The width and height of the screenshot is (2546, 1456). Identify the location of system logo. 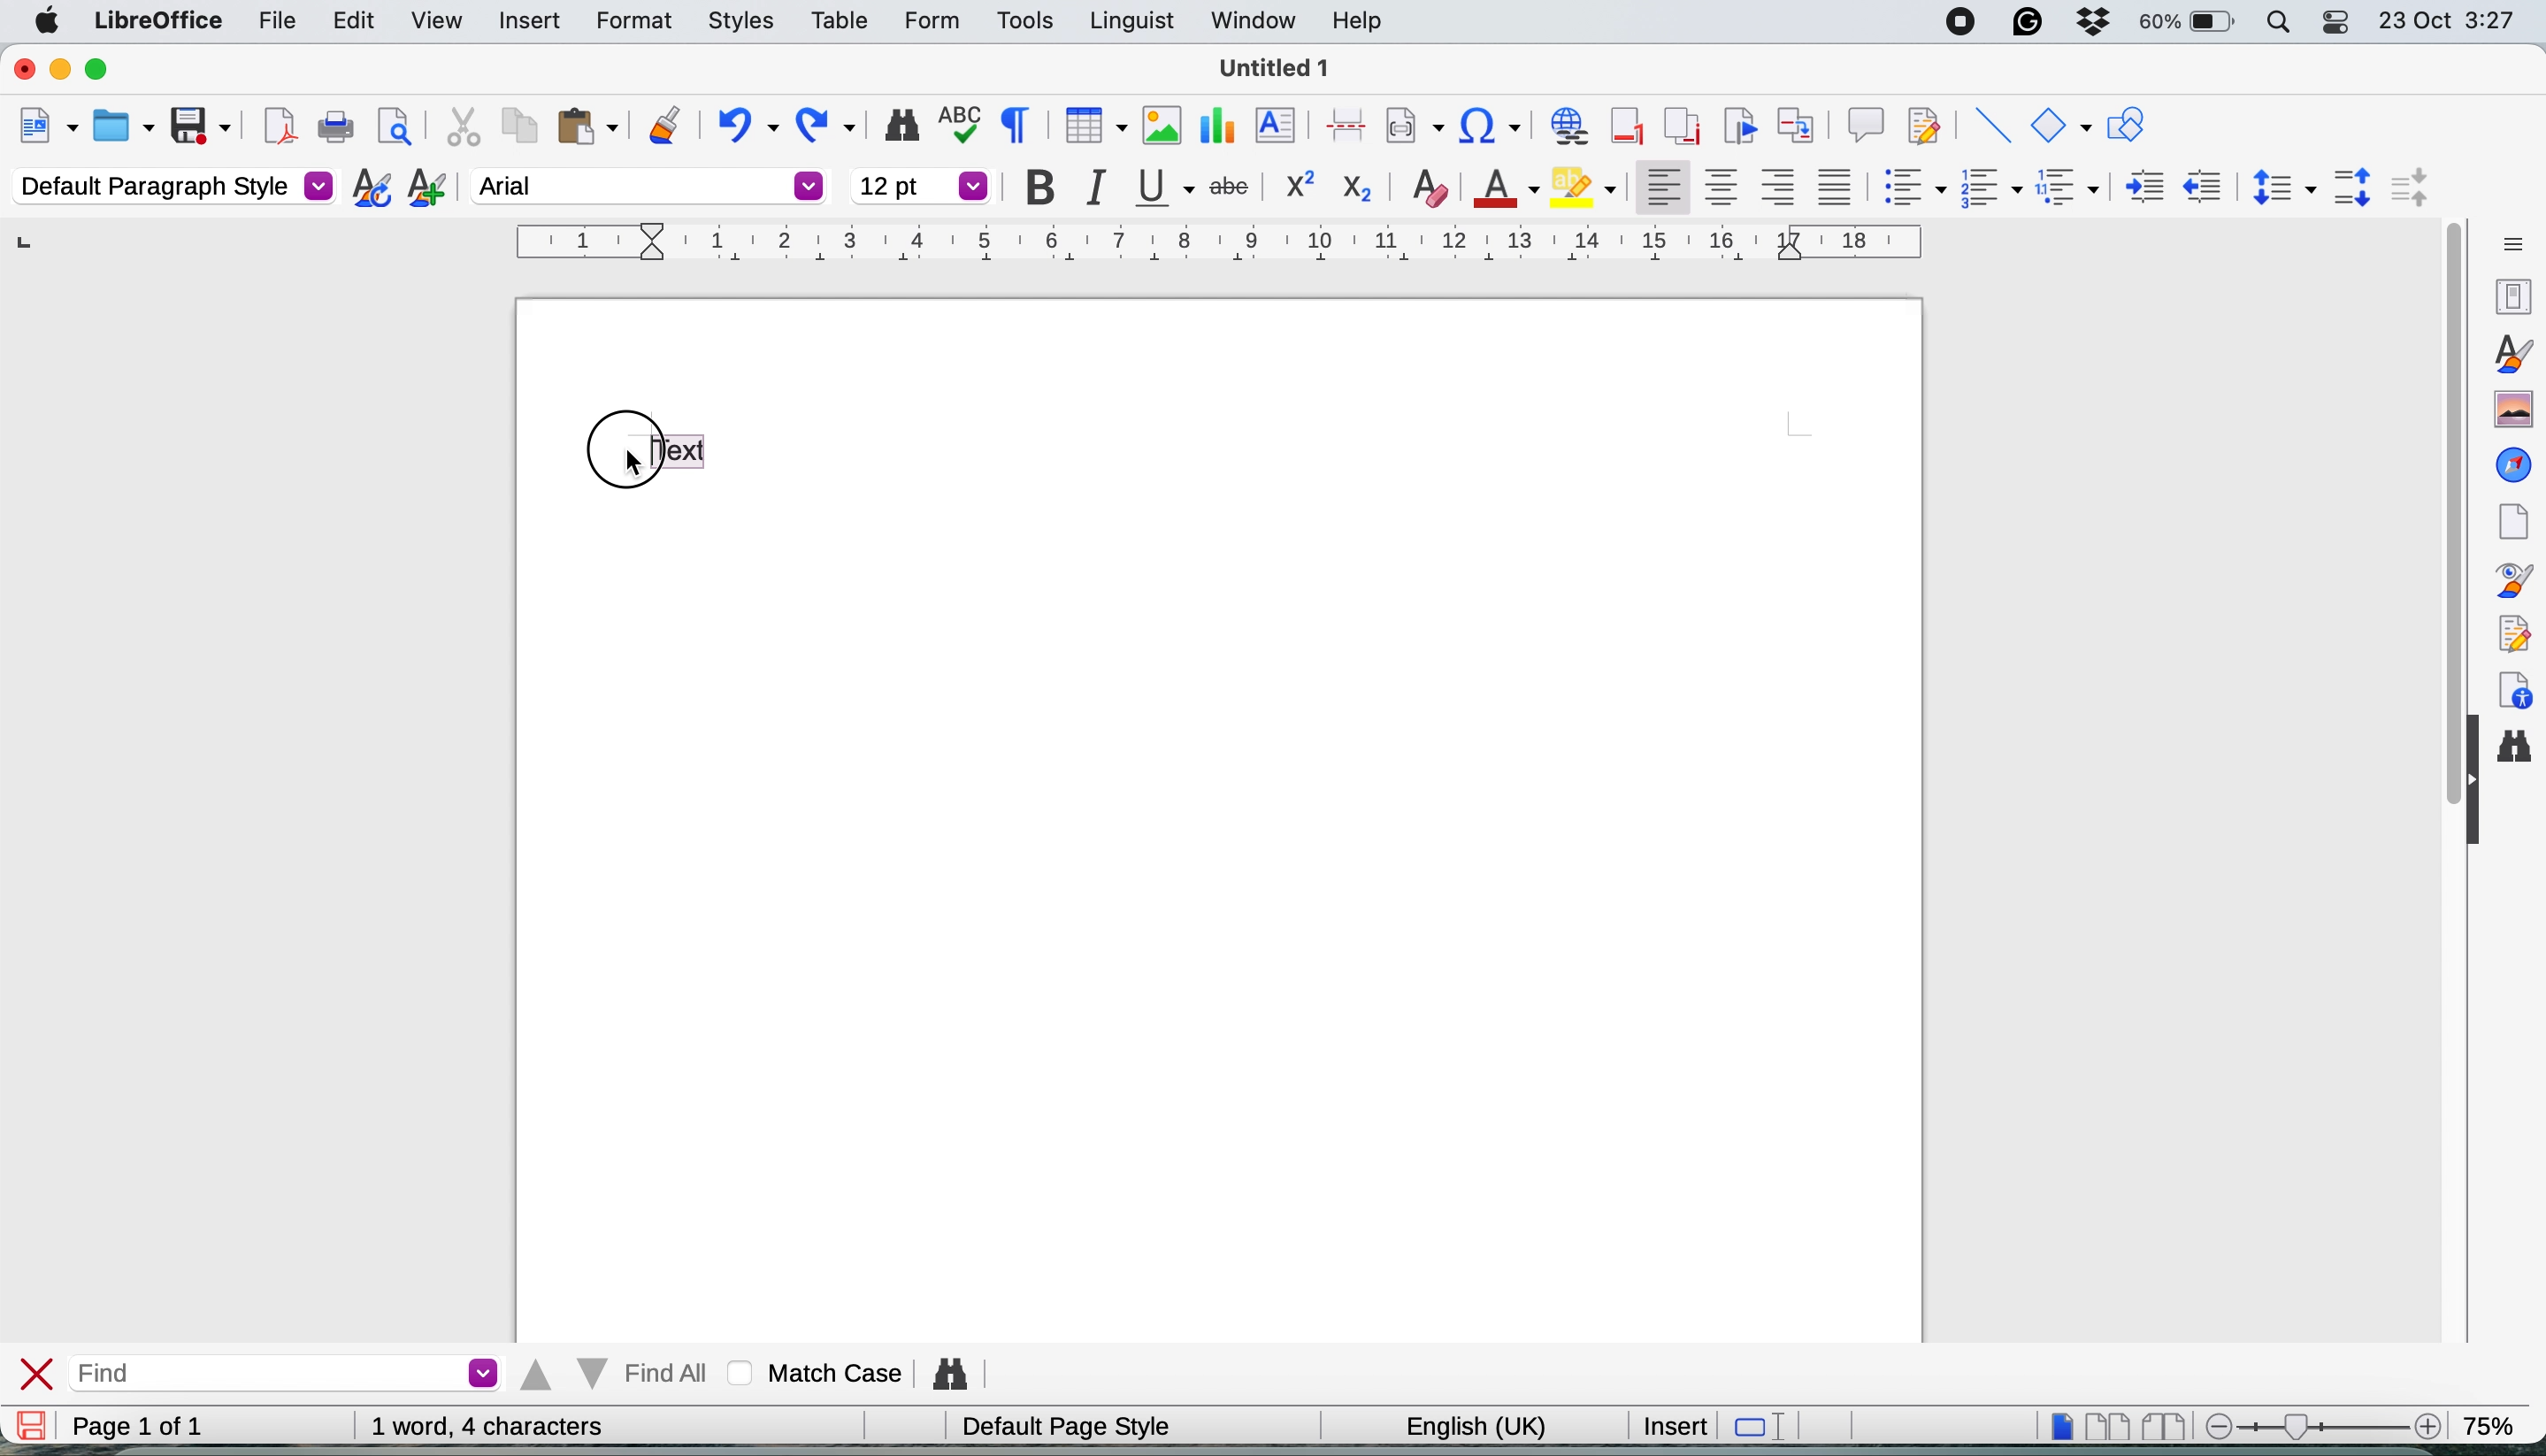
(47, 21).